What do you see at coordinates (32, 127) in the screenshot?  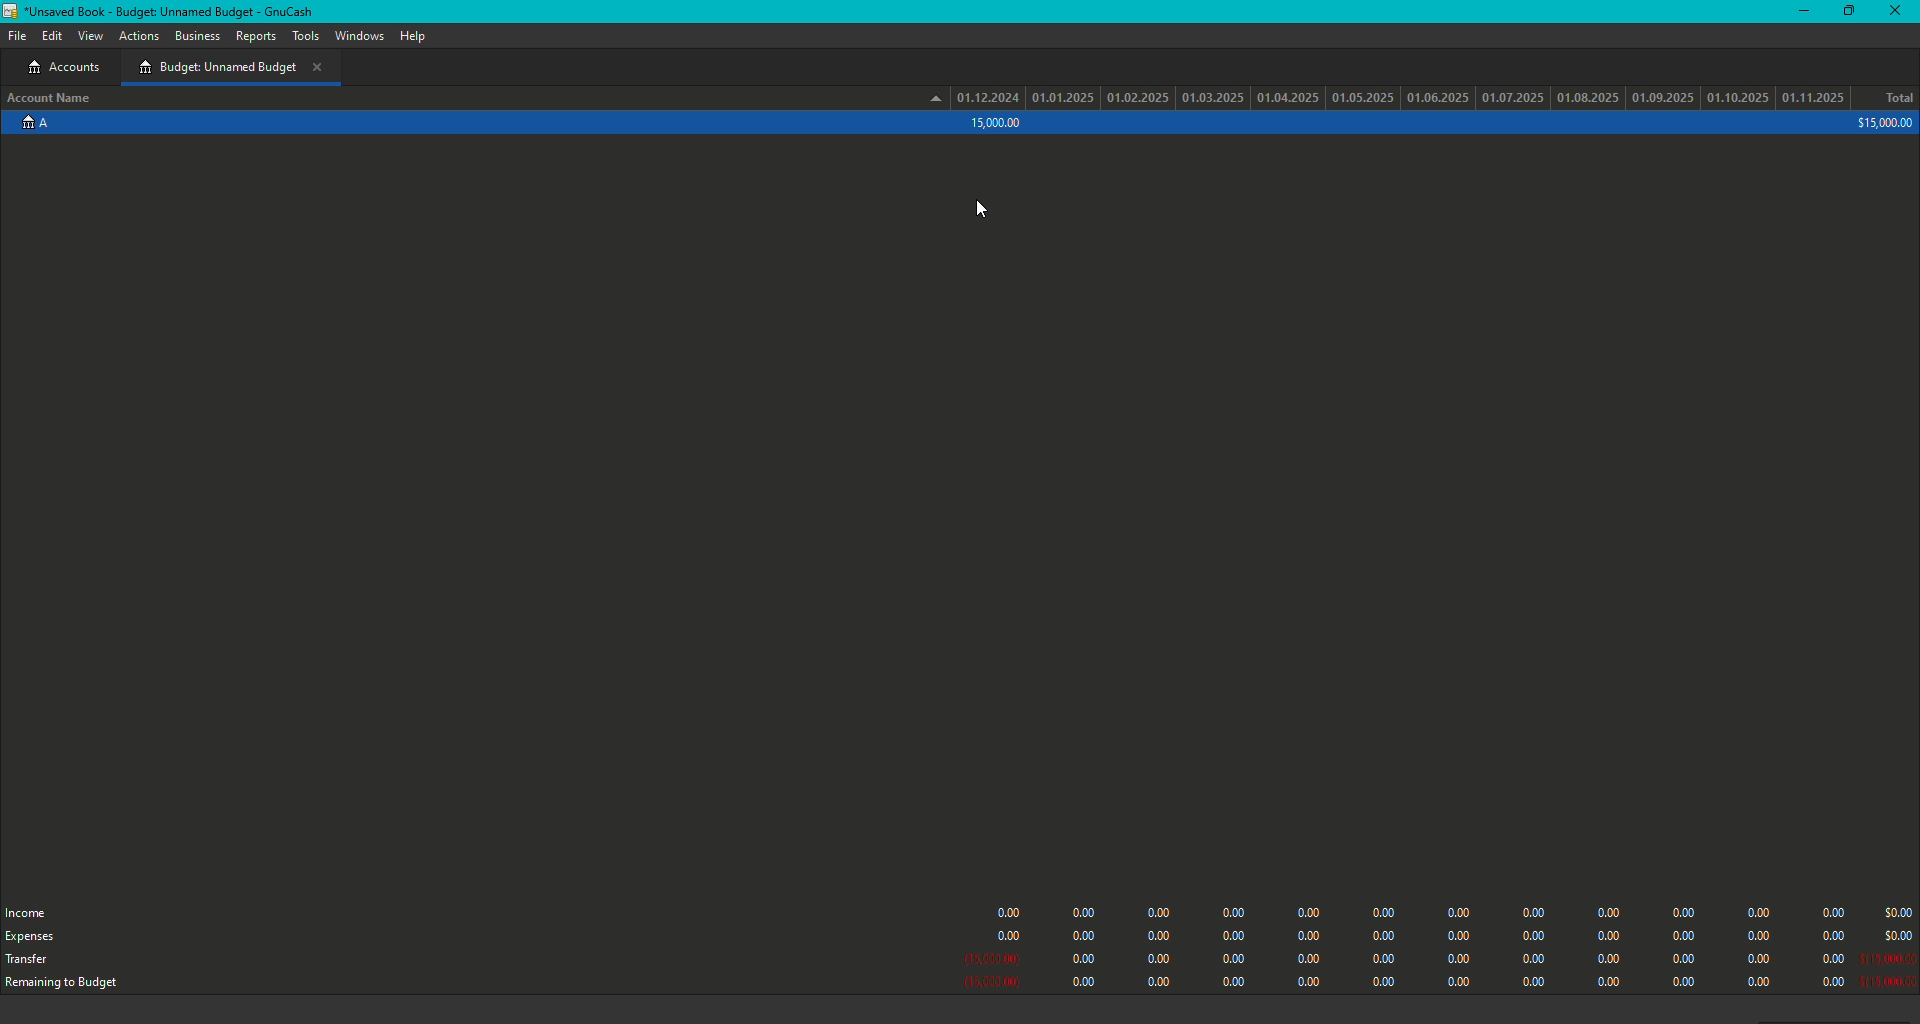 I see `Account A` at bounding box center [32, 127].